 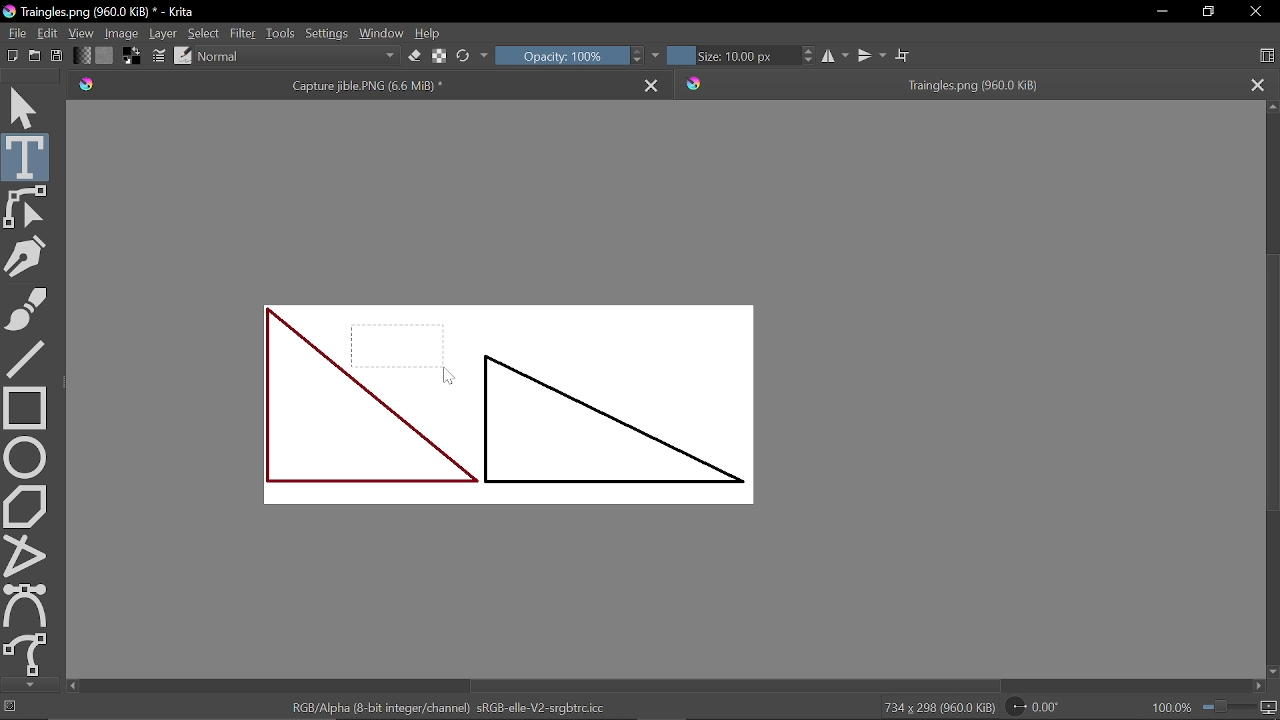 I want to click on Bezier curve tool, so click(x=27, y=605).